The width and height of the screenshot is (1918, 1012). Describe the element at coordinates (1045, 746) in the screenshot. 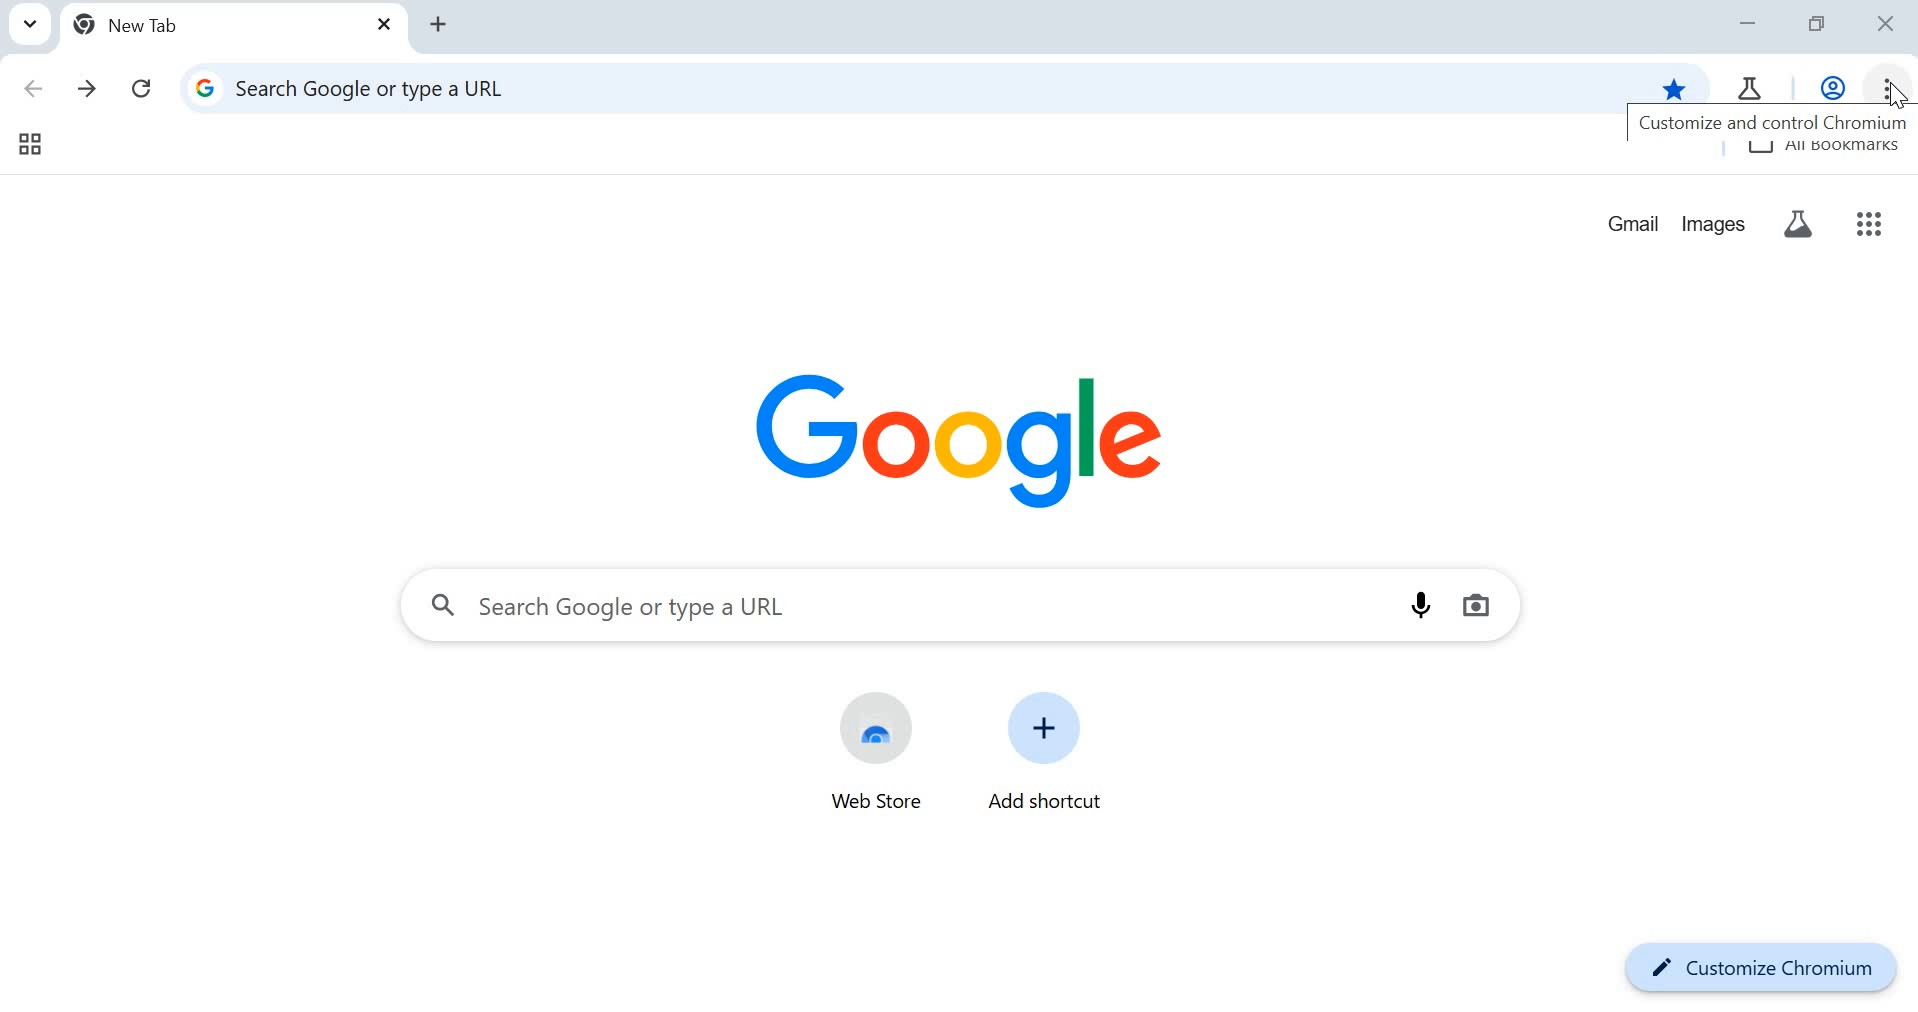

I see `add shortcut` at that location.